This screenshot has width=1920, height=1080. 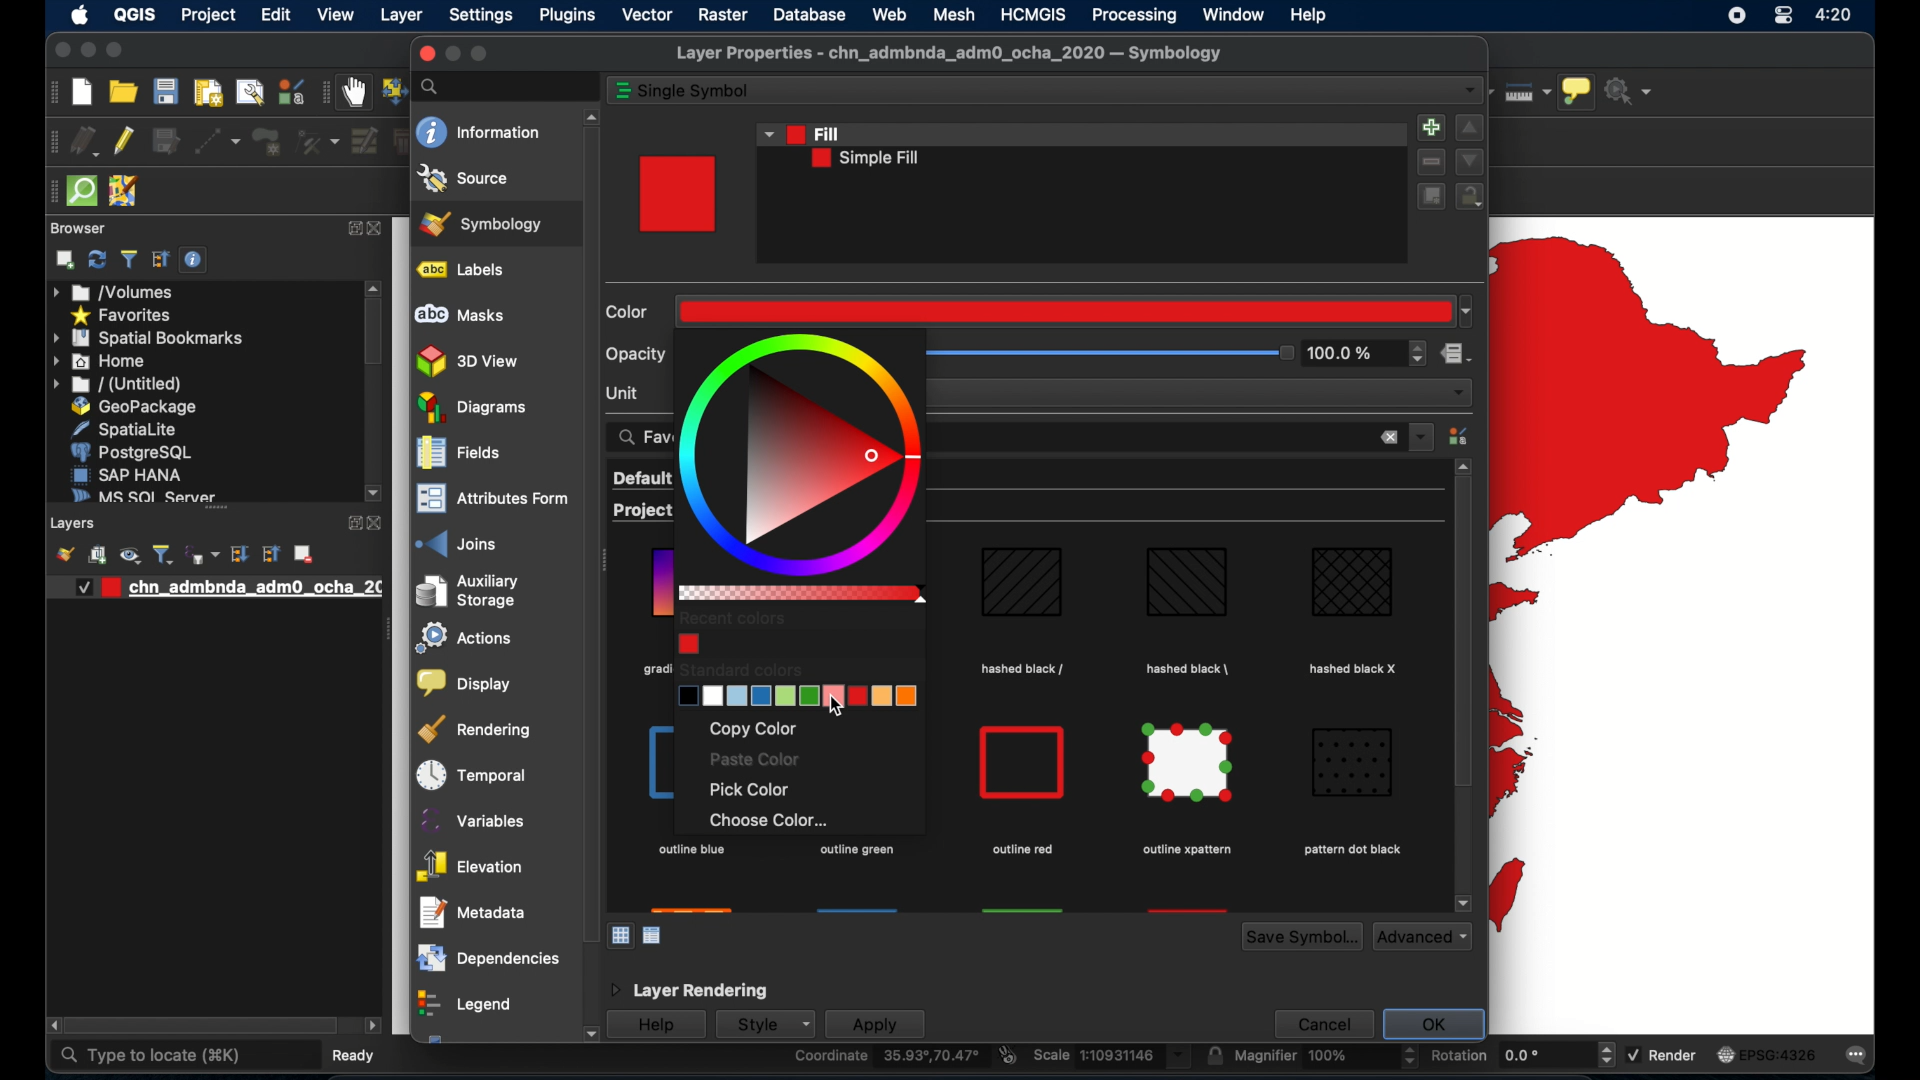 What do you see at coordinates (1470, 161) in the screenshot?
I see `move down` at bounding box center [1470, 161].